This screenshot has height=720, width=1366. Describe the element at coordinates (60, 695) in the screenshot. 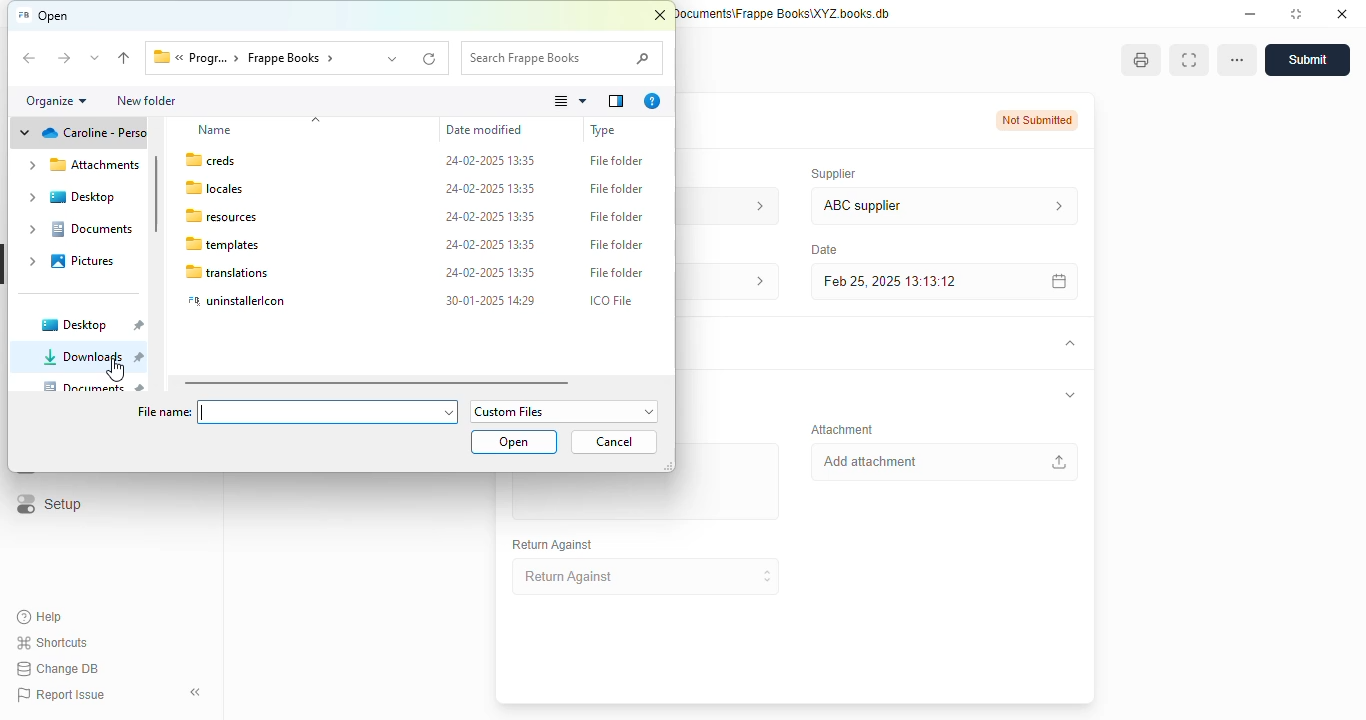

I see `report issue` at that location.